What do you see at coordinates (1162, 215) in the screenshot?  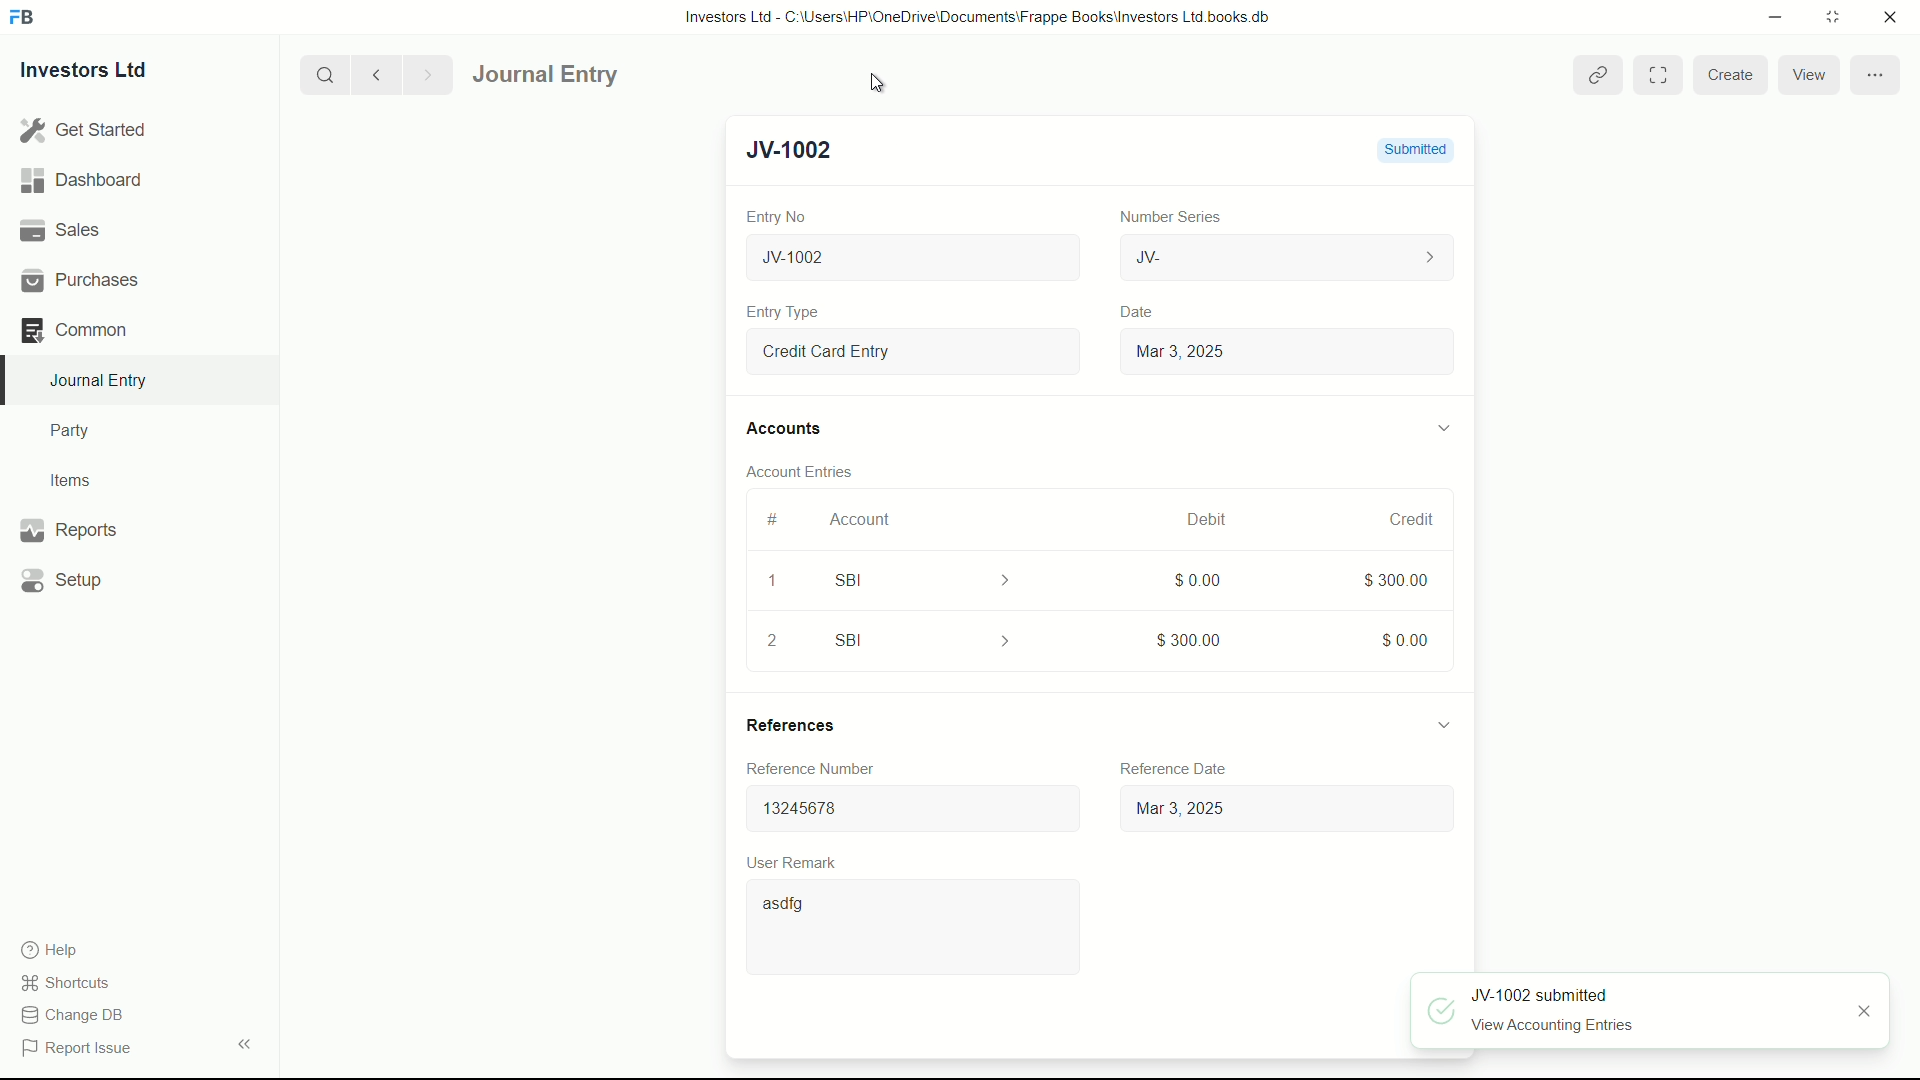 I see `Number Series` at bounding box center [1162, 215].